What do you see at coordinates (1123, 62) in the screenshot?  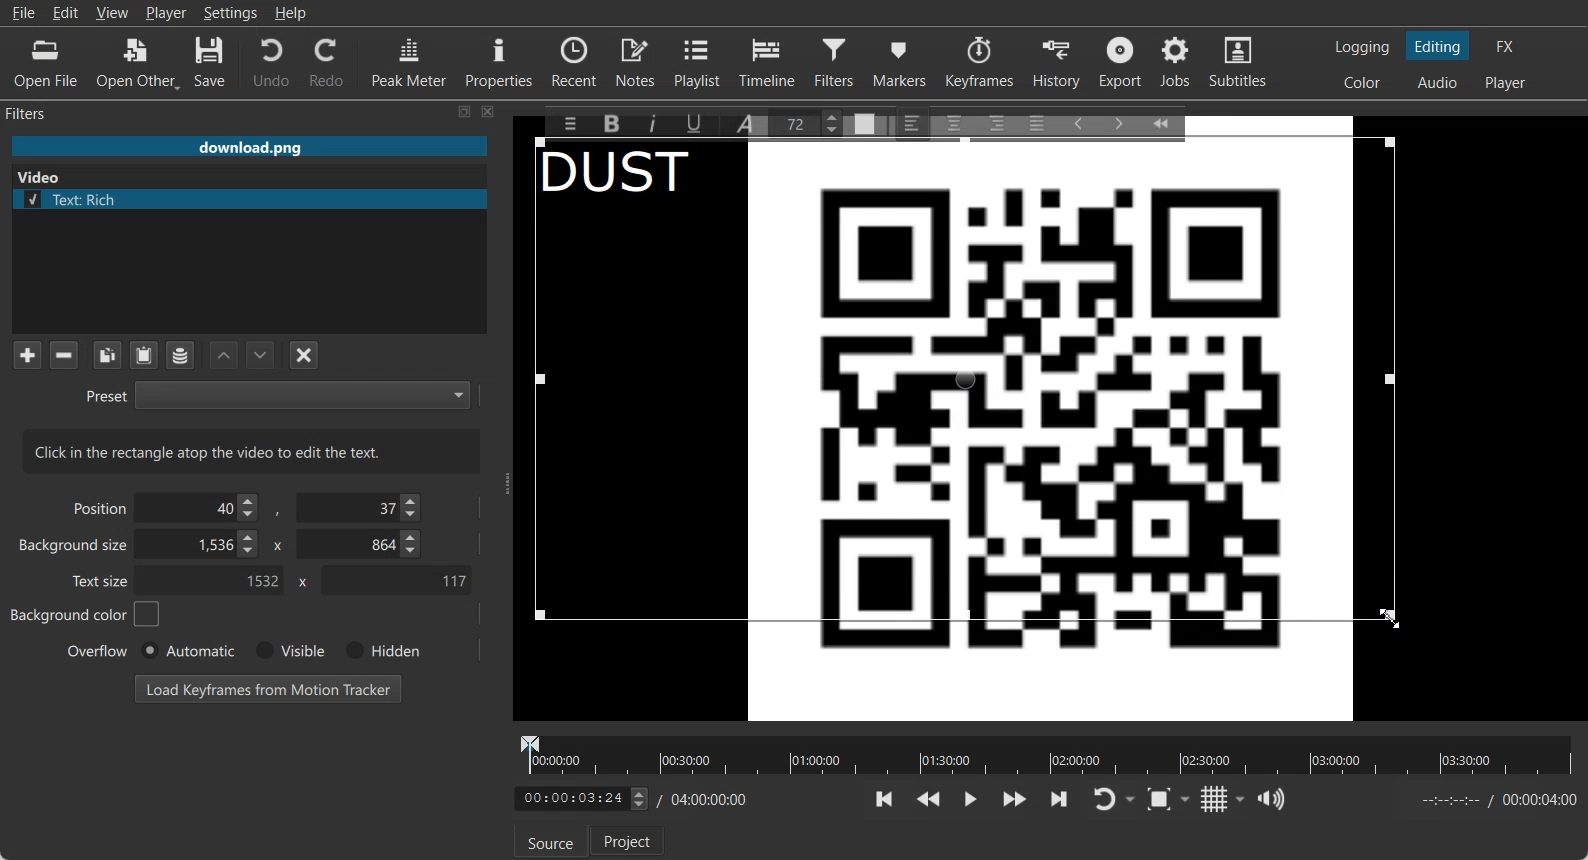 I see `Export` at bounding box center [1123, 62].